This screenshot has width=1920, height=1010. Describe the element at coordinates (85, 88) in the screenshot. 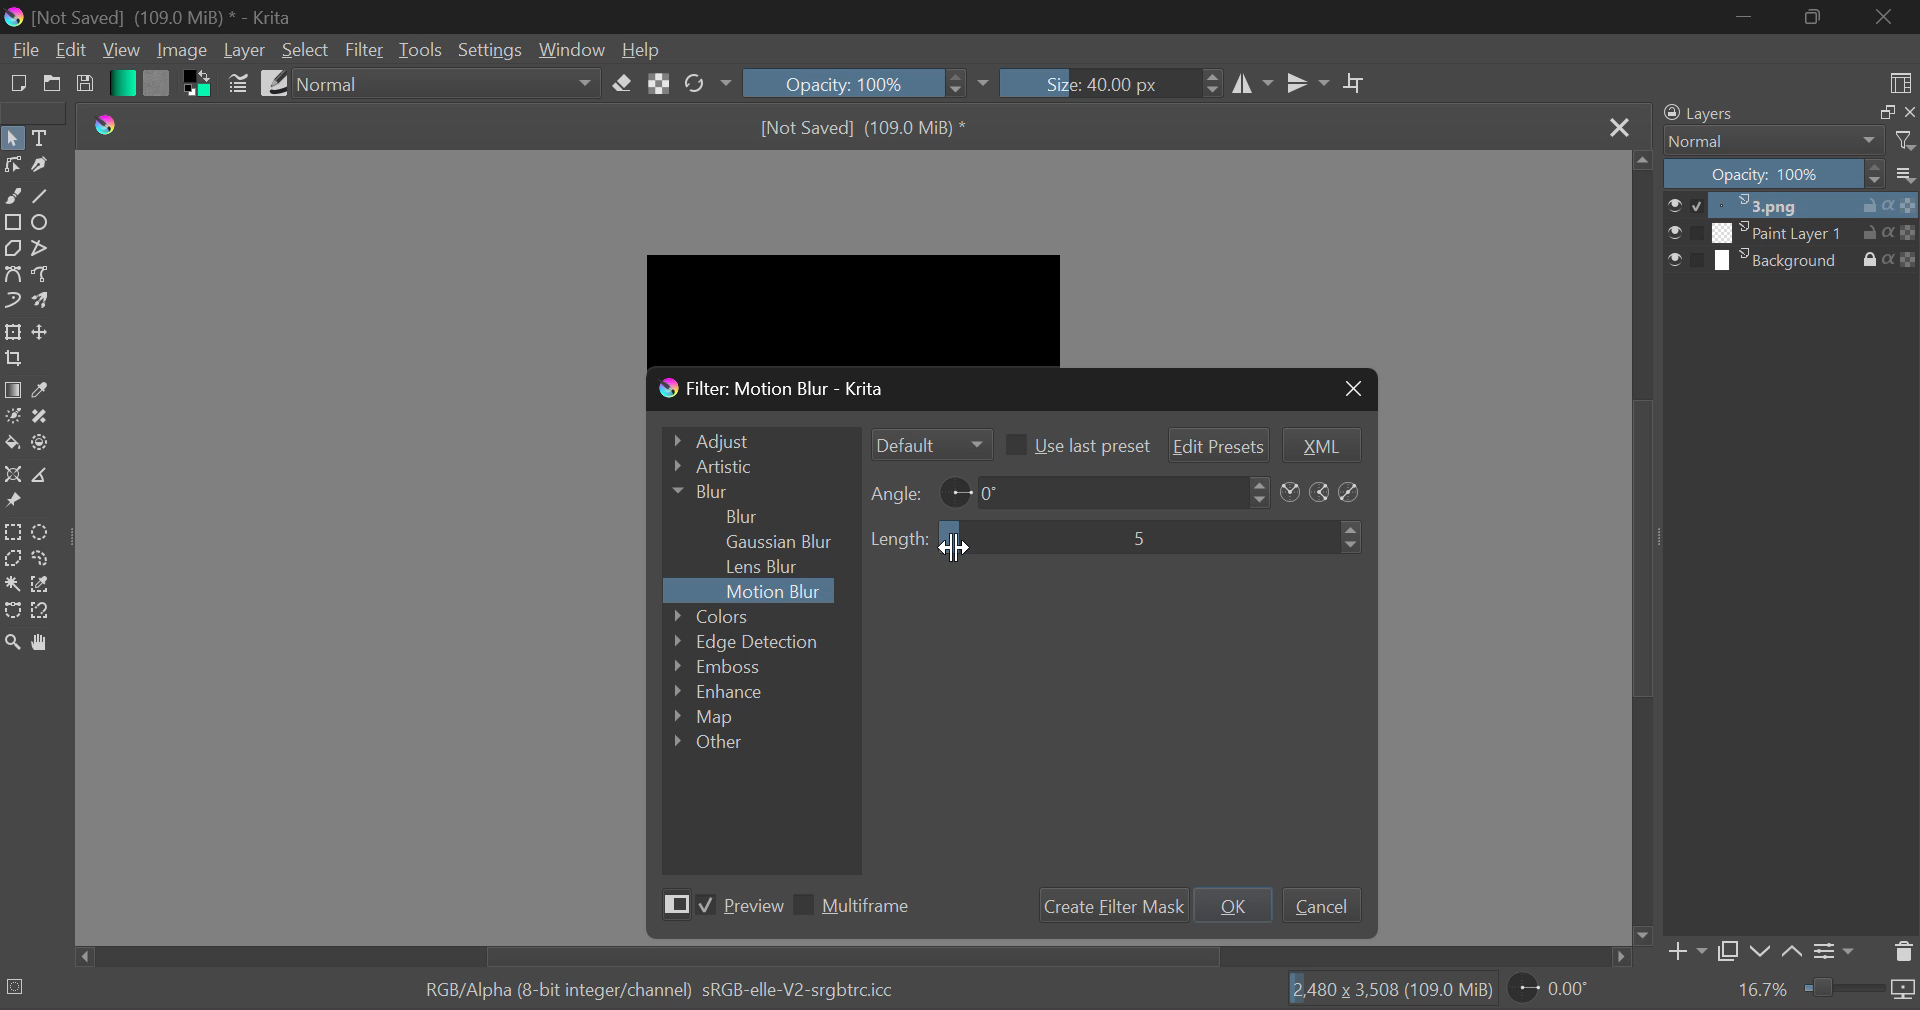

I see `Save` at that location.